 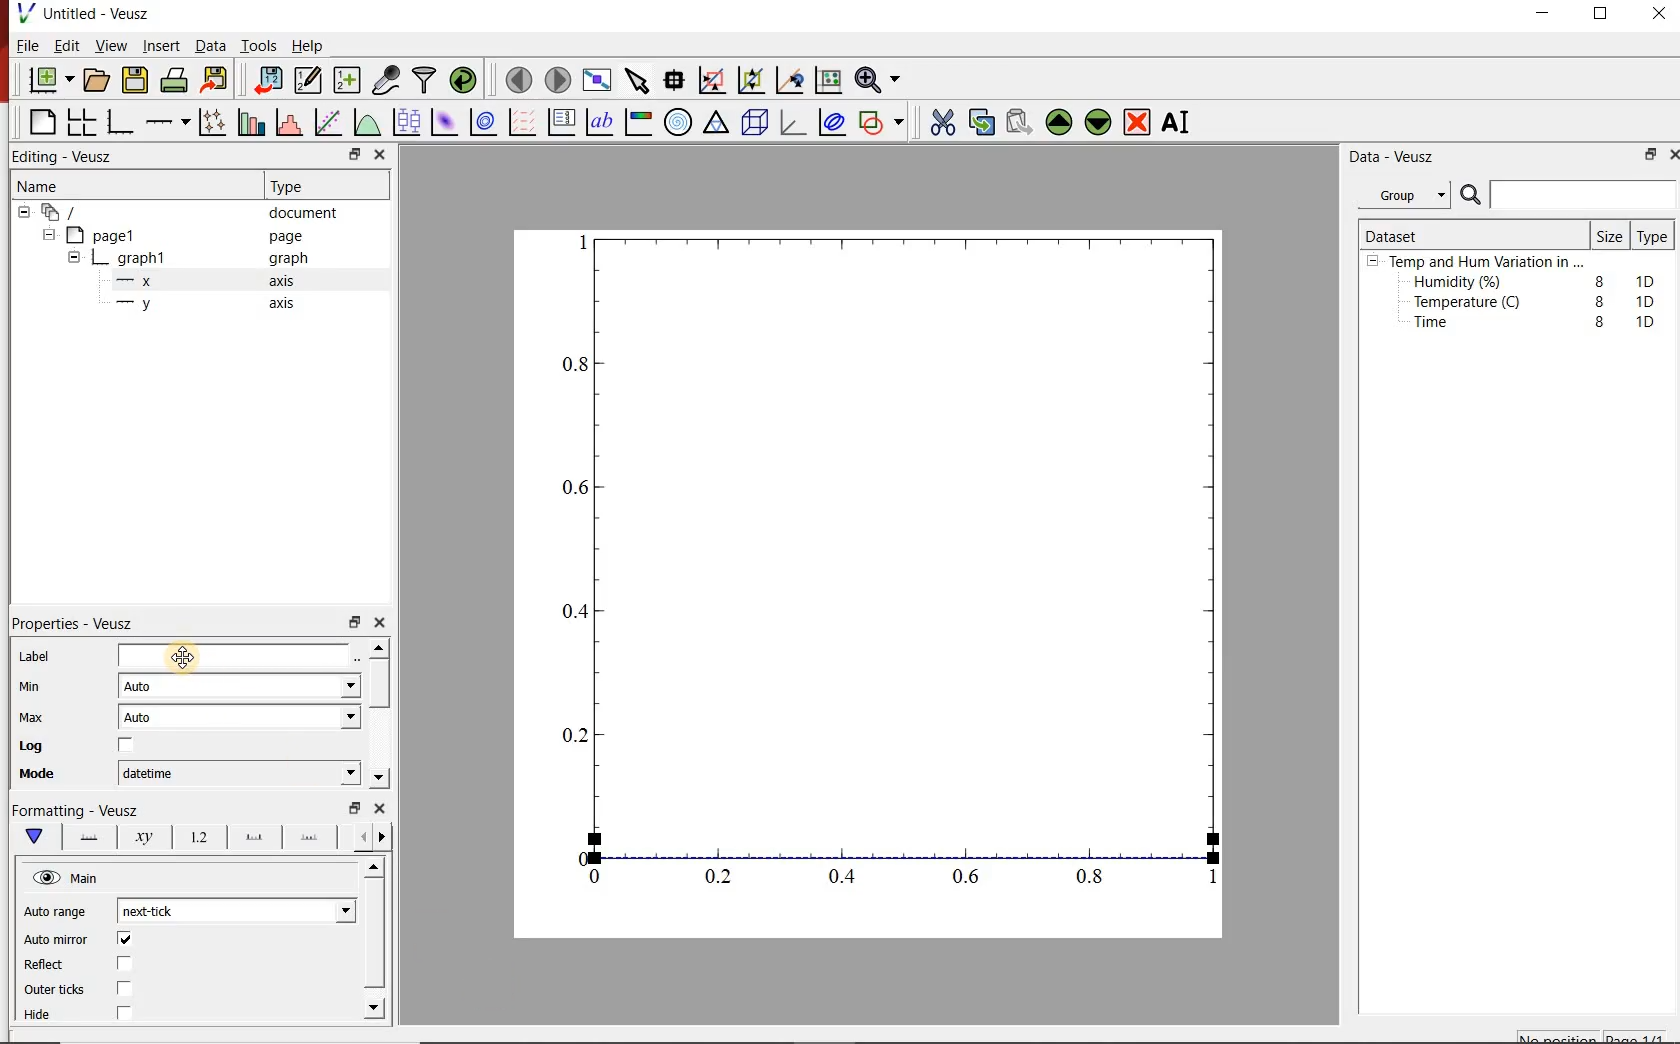 I want to click on Graph, so click(x=912, y=543).